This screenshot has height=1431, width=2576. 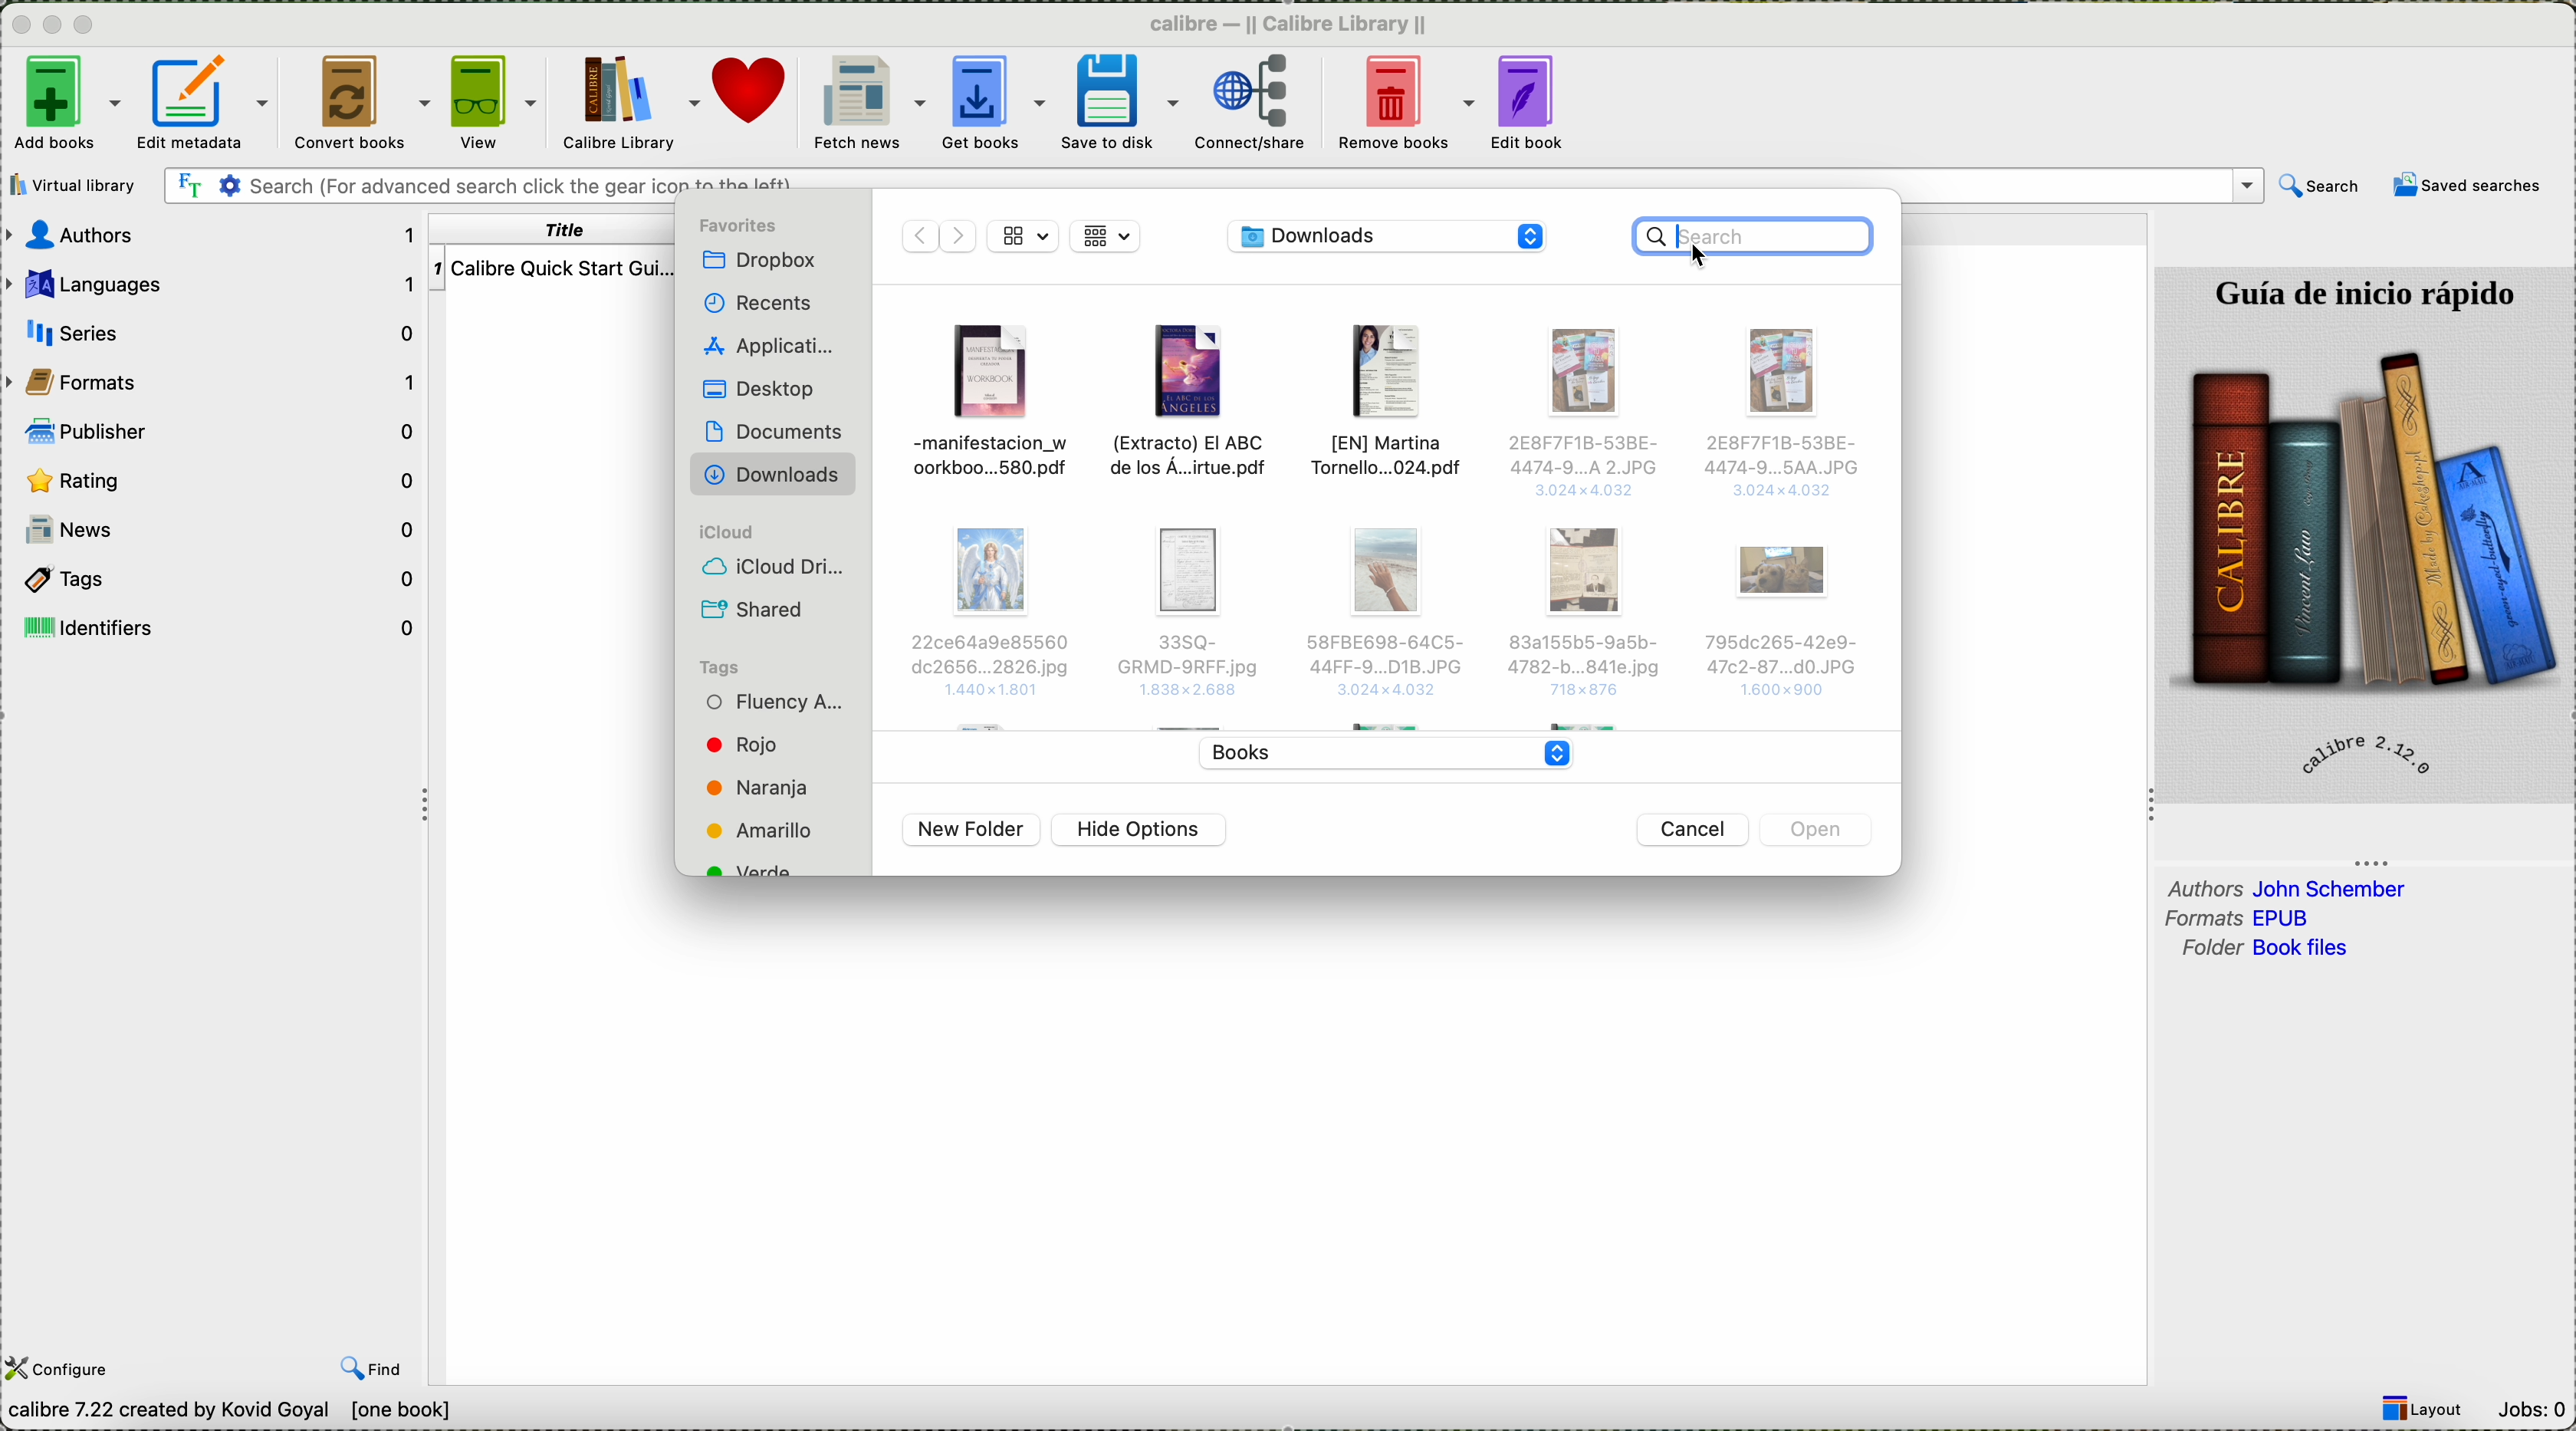 I want to click on formats, so click(x=2244, y=918).